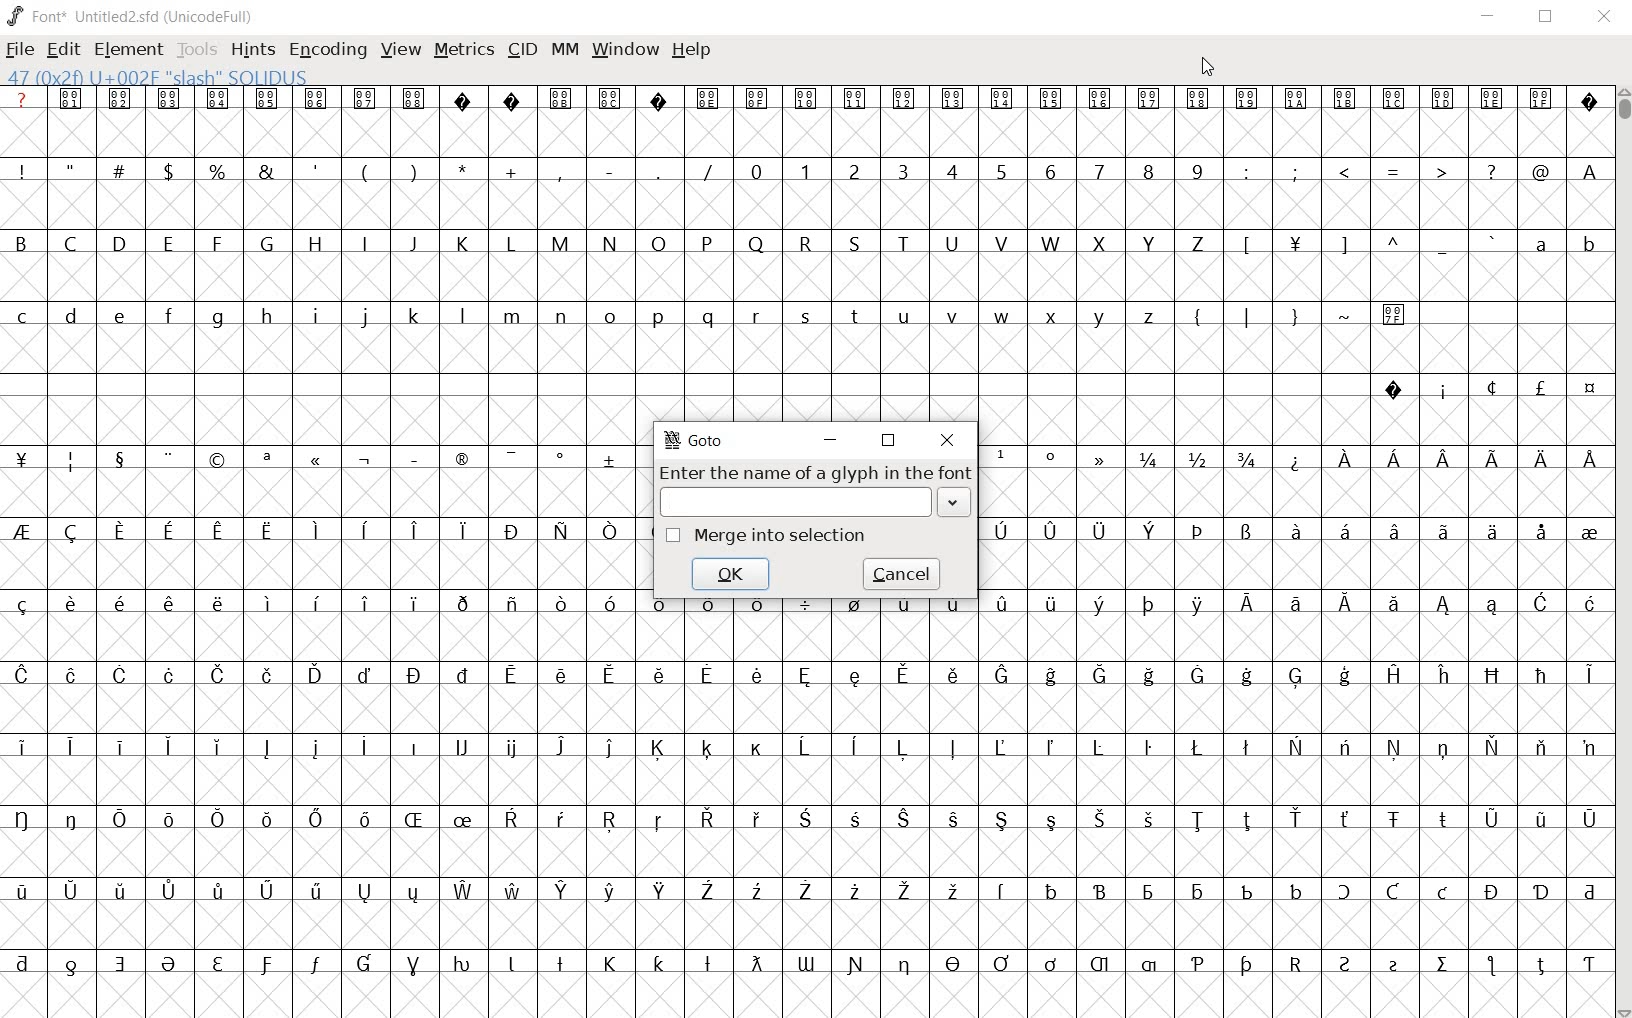 The image size is (1632, 1018). Describe the element at coordinates (806, 779) in the screenshot. I see `empty cells` at that location.